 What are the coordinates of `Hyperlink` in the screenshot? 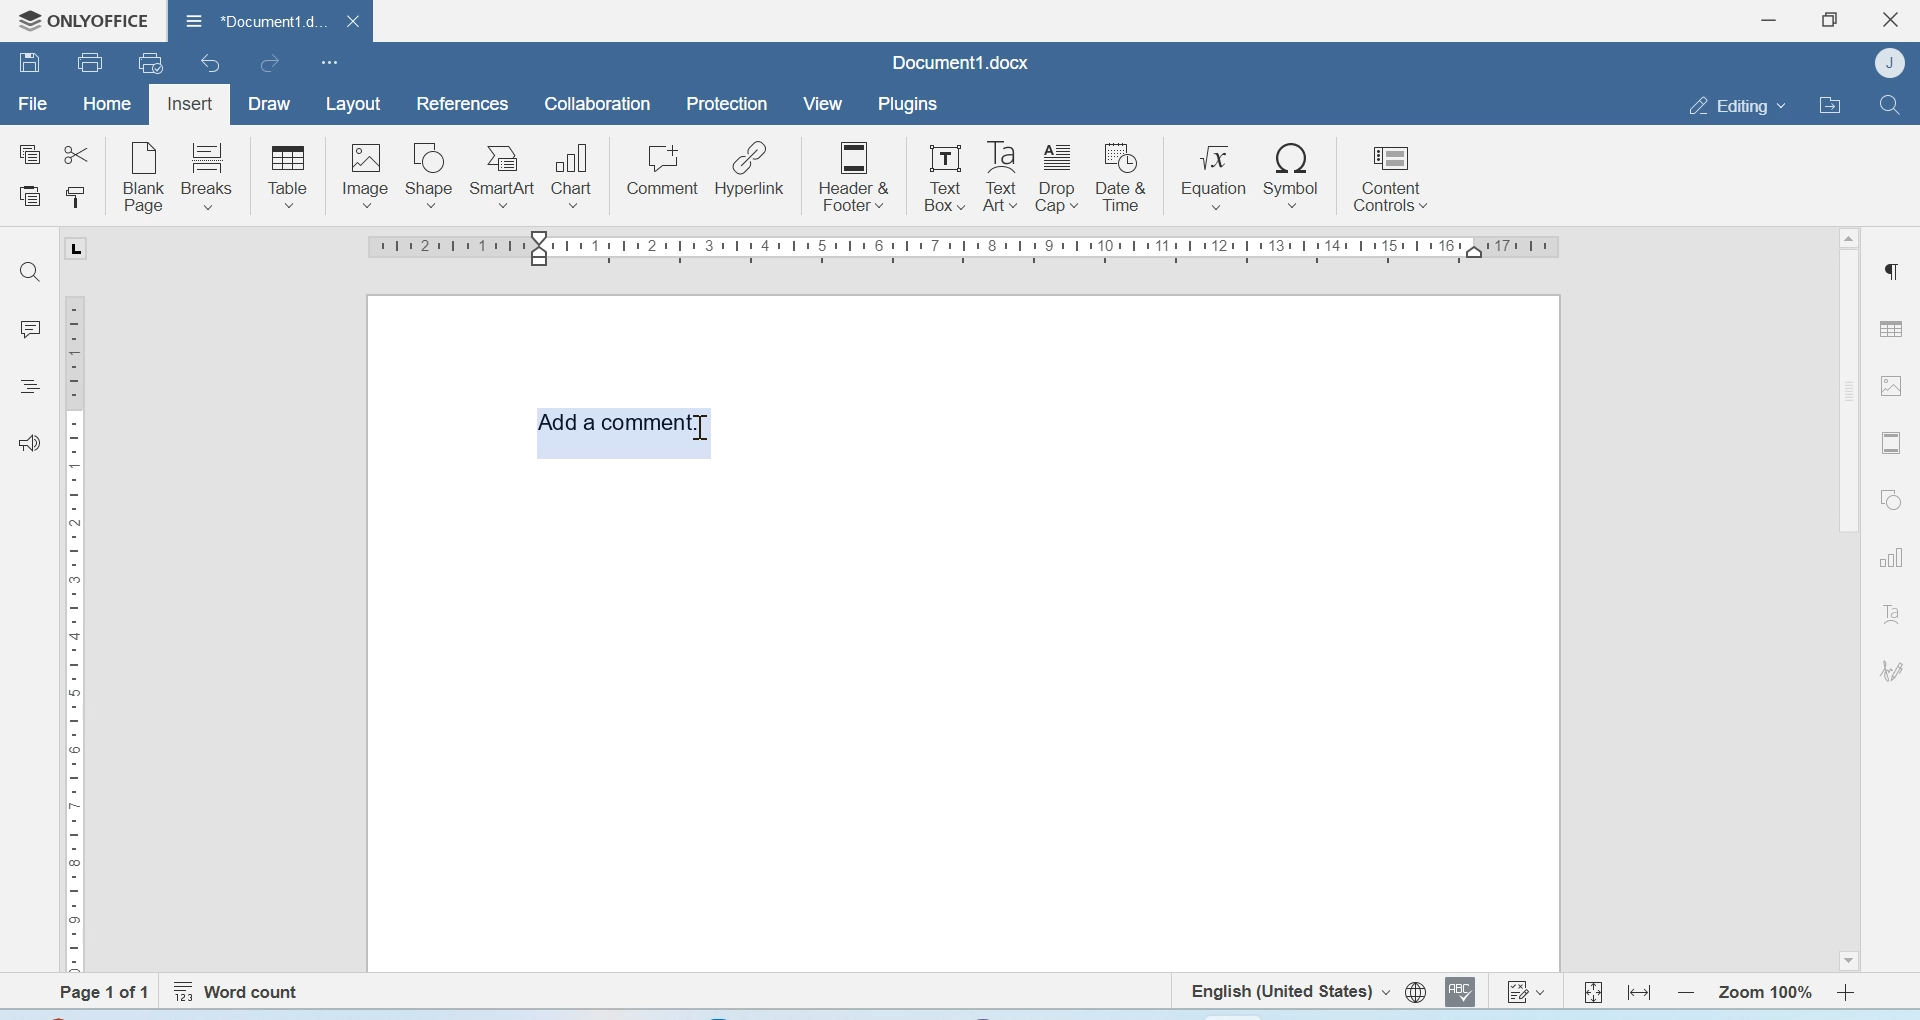 It's located at (749, 169).